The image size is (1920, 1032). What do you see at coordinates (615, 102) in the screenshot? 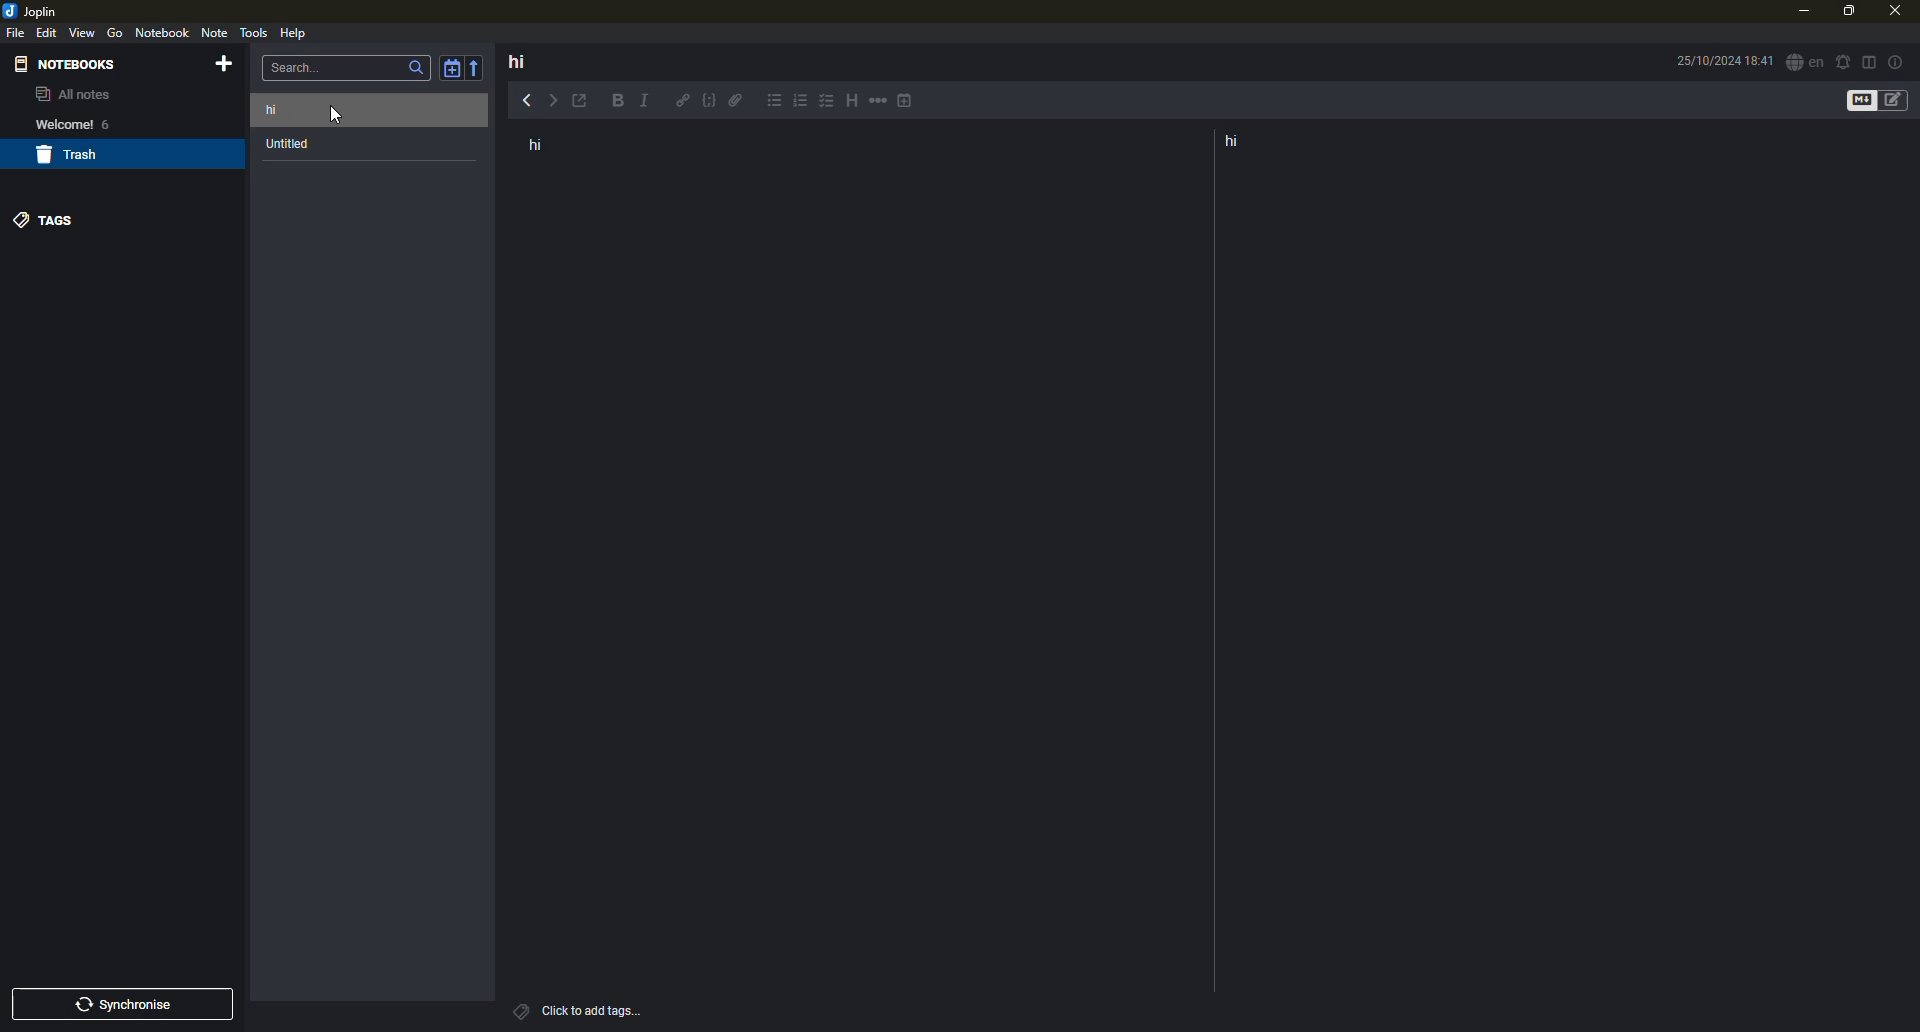
I see `bold` at bounding box center [615, 102].